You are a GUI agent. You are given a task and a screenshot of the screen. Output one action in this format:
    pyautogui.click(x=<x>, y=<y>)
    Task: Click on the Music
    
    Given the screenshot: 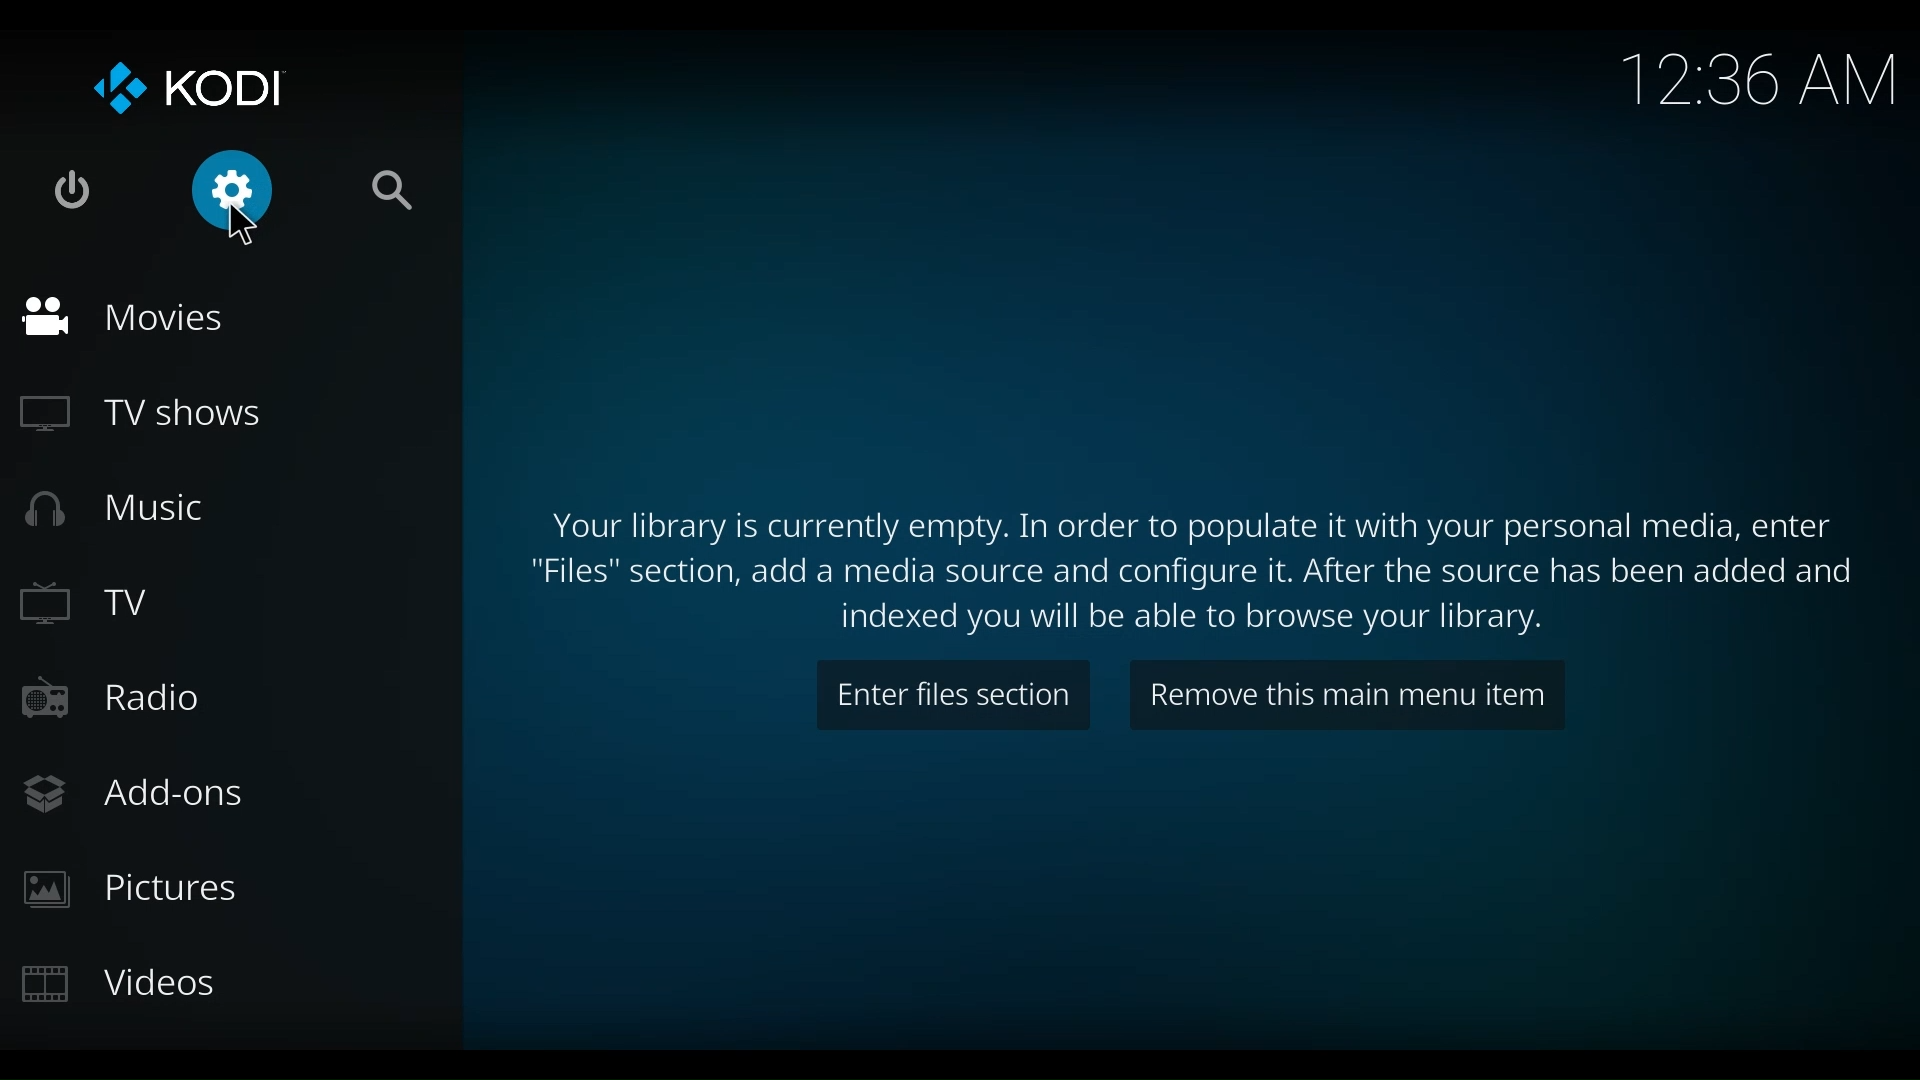 What is the action you would take?
    pyautogui.click(x=119, y=510)
    